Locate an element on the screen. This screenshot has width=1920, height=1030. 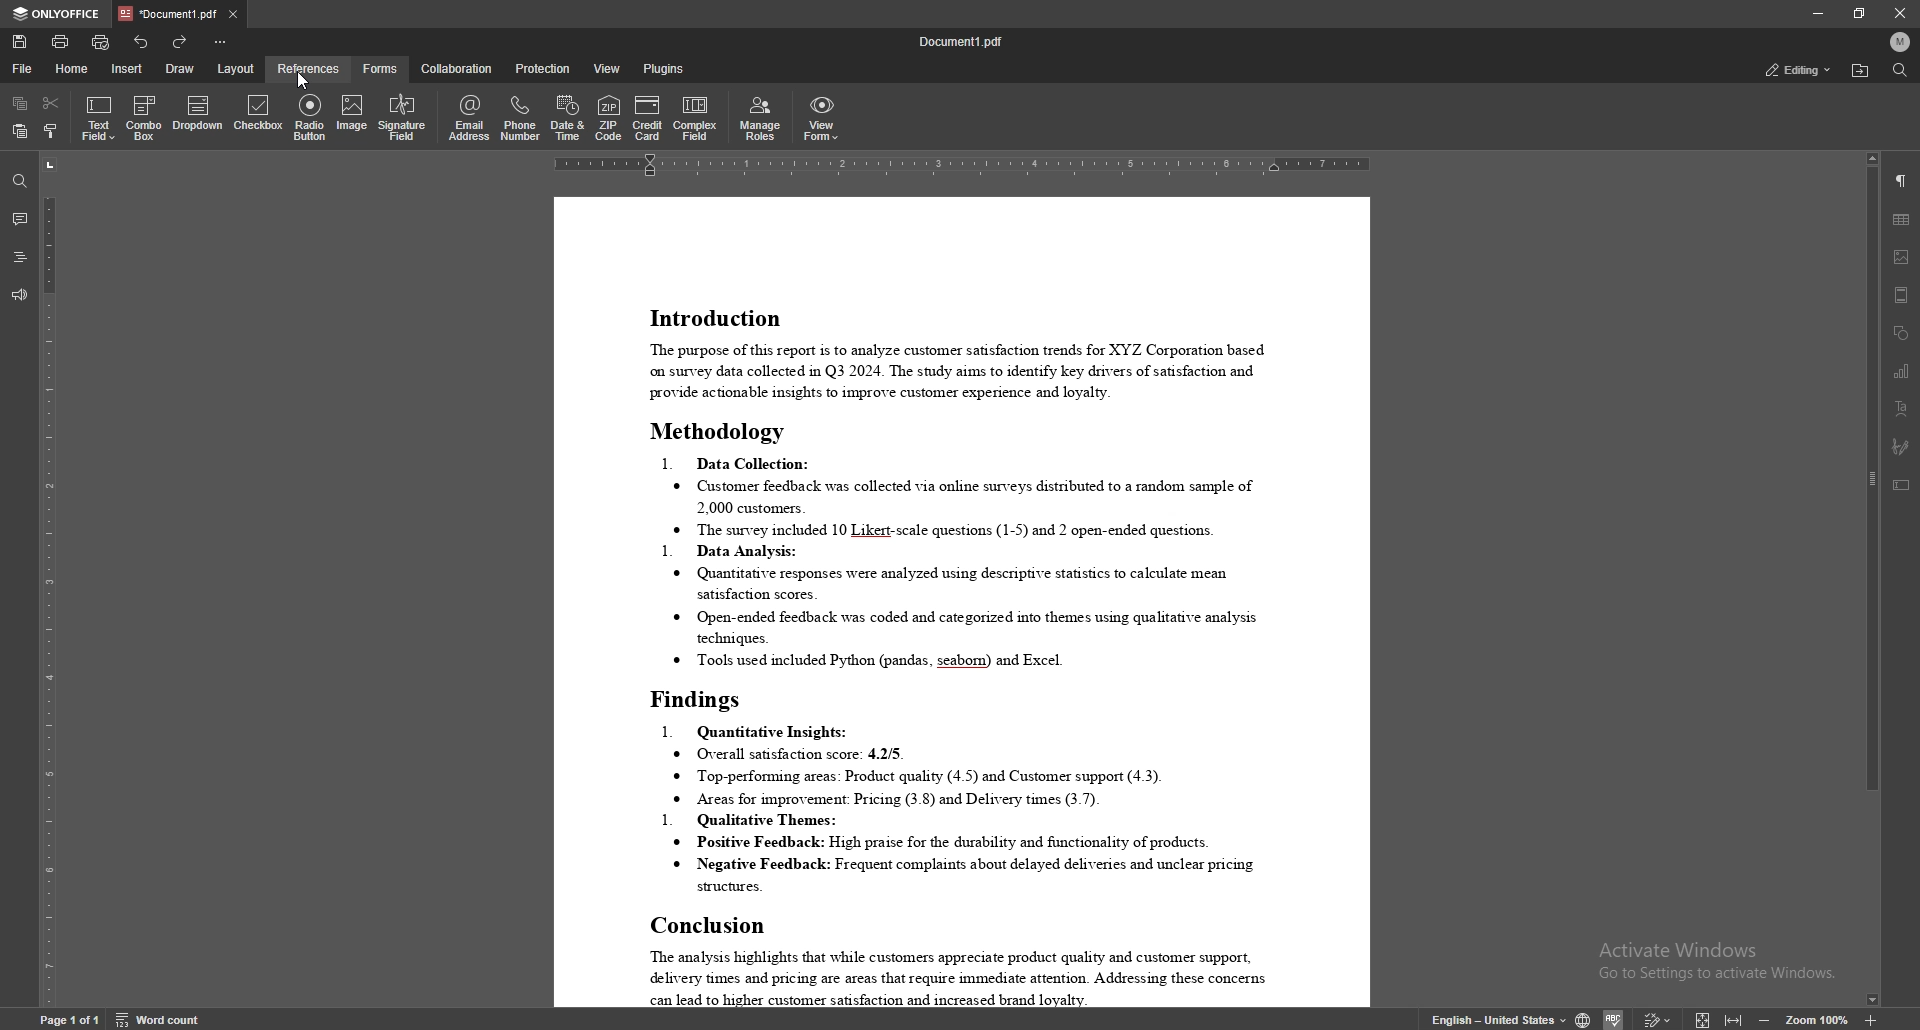
cursor is located at coordinates (302, 81).